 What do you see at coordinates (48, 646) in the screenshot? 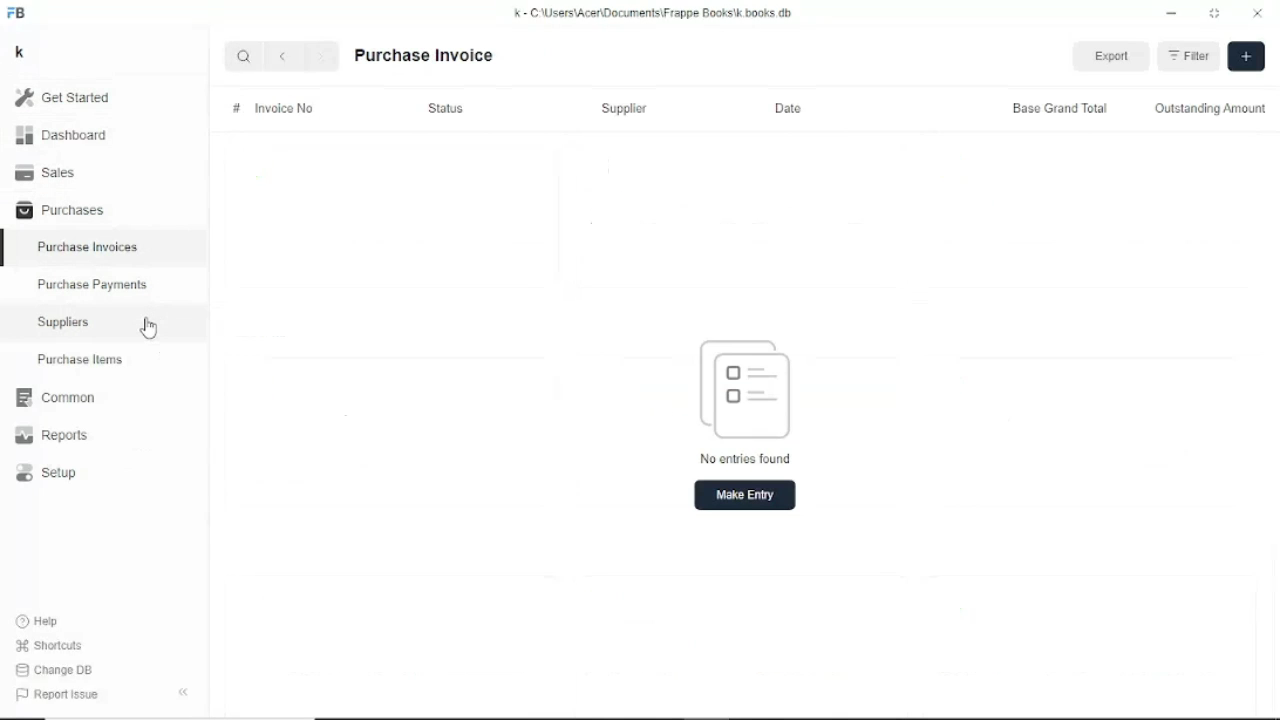
I see `Shortcuts` at bounding box center [48, 646].